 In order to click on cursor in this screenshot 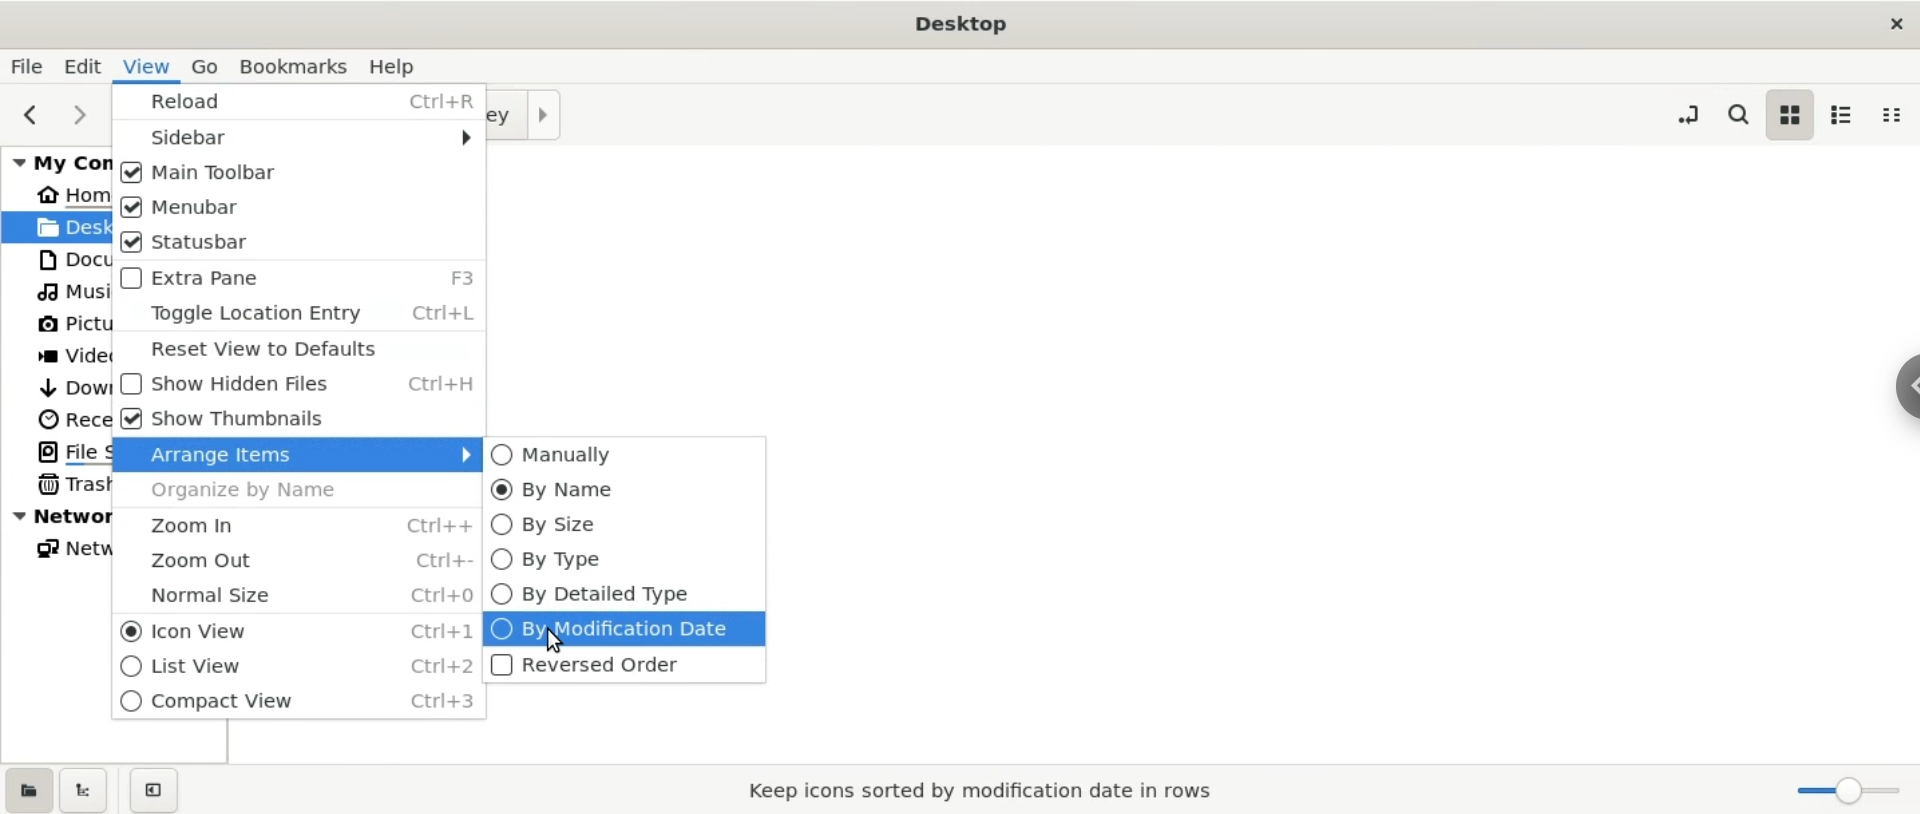, I will do `click(560, 638)`.